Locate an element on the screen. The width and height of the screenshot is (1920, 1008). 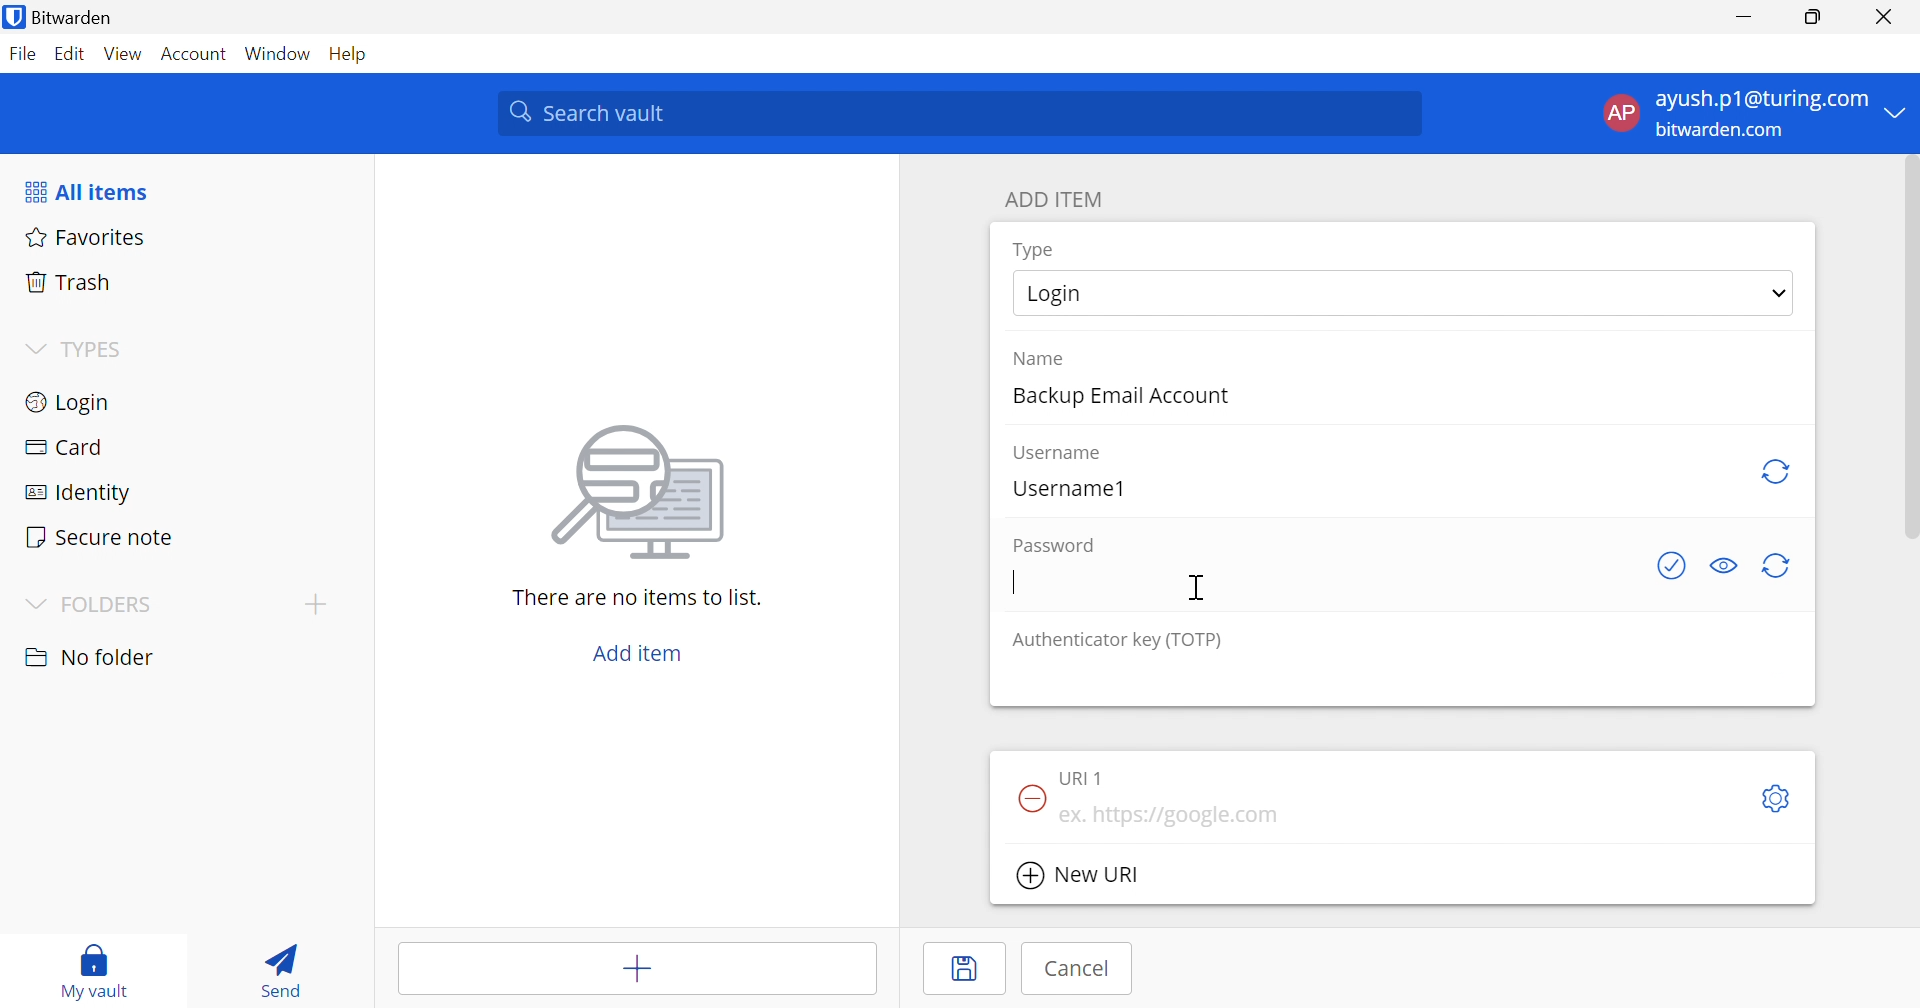
bitwarden logo is located at coordinates (14, 17).